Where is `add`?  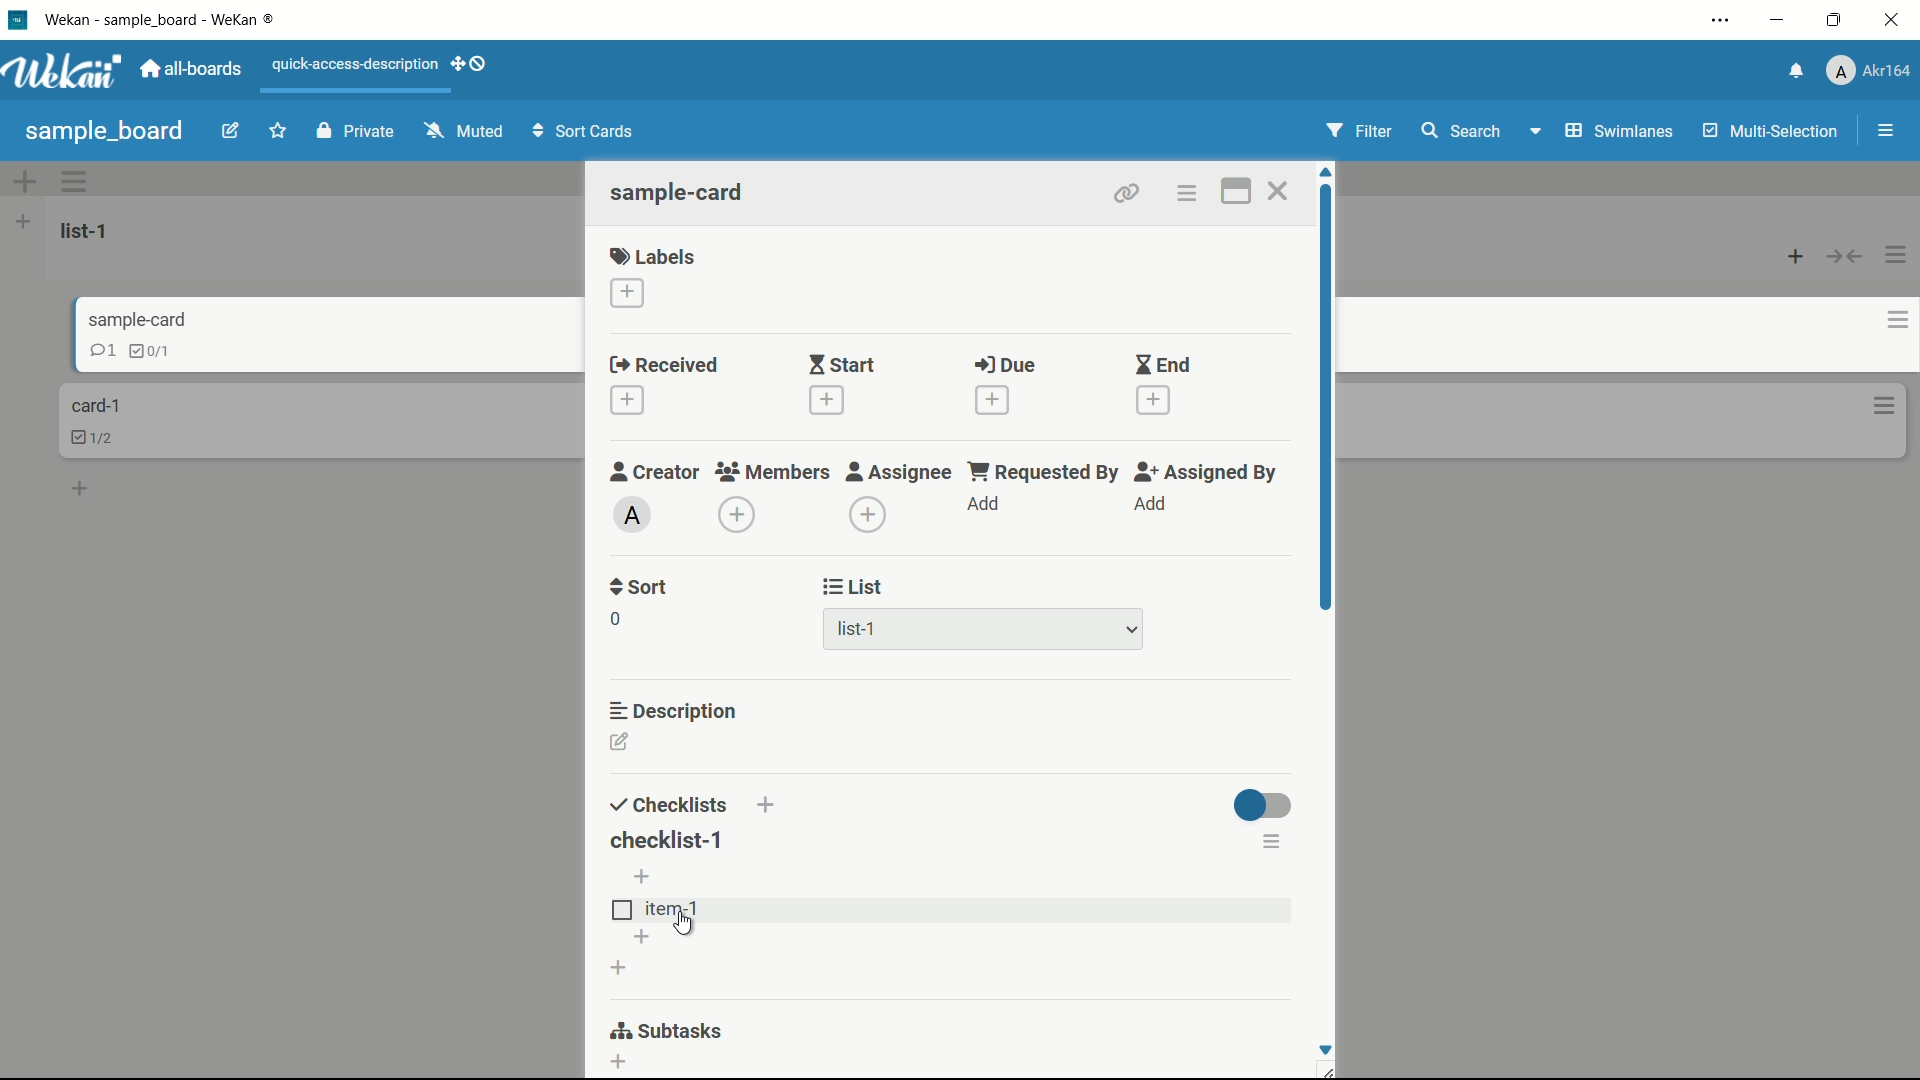
add is located at coordinates (985, 503).